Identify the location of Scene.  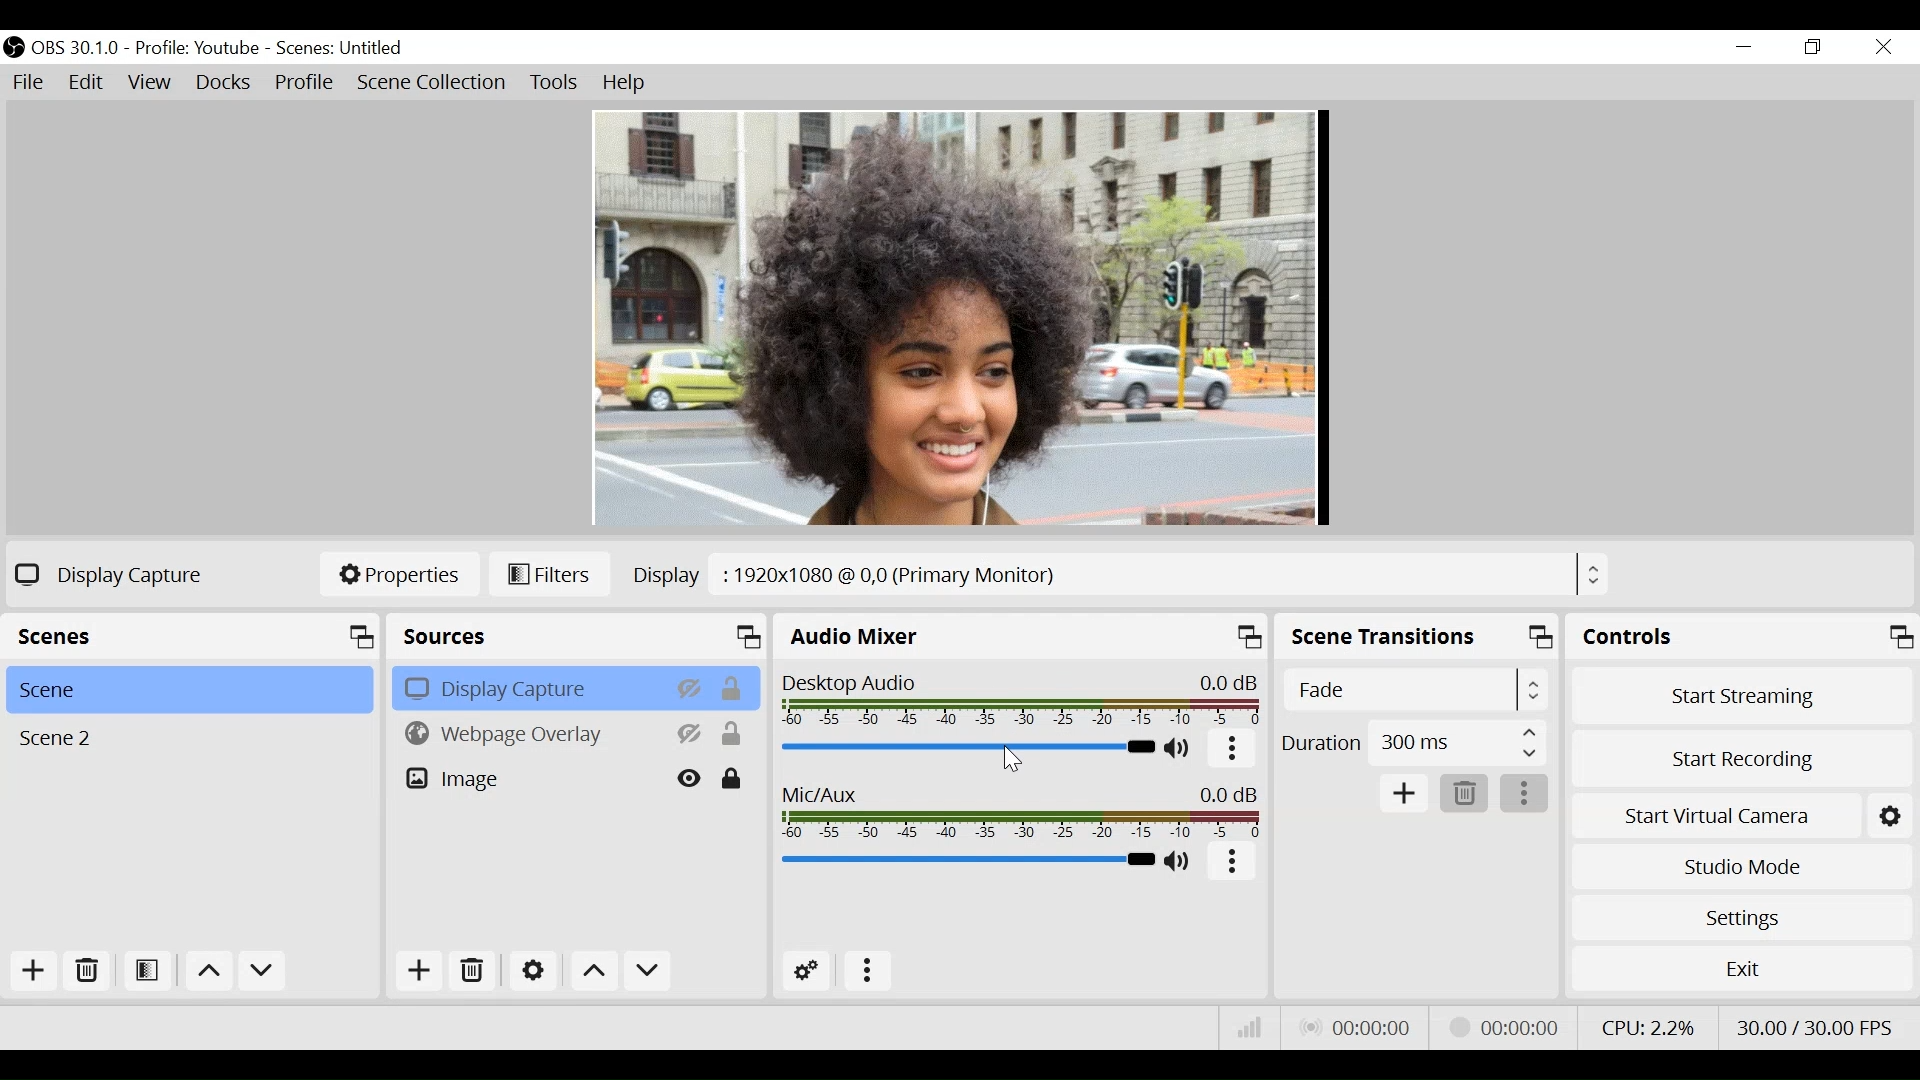
(185, 690).